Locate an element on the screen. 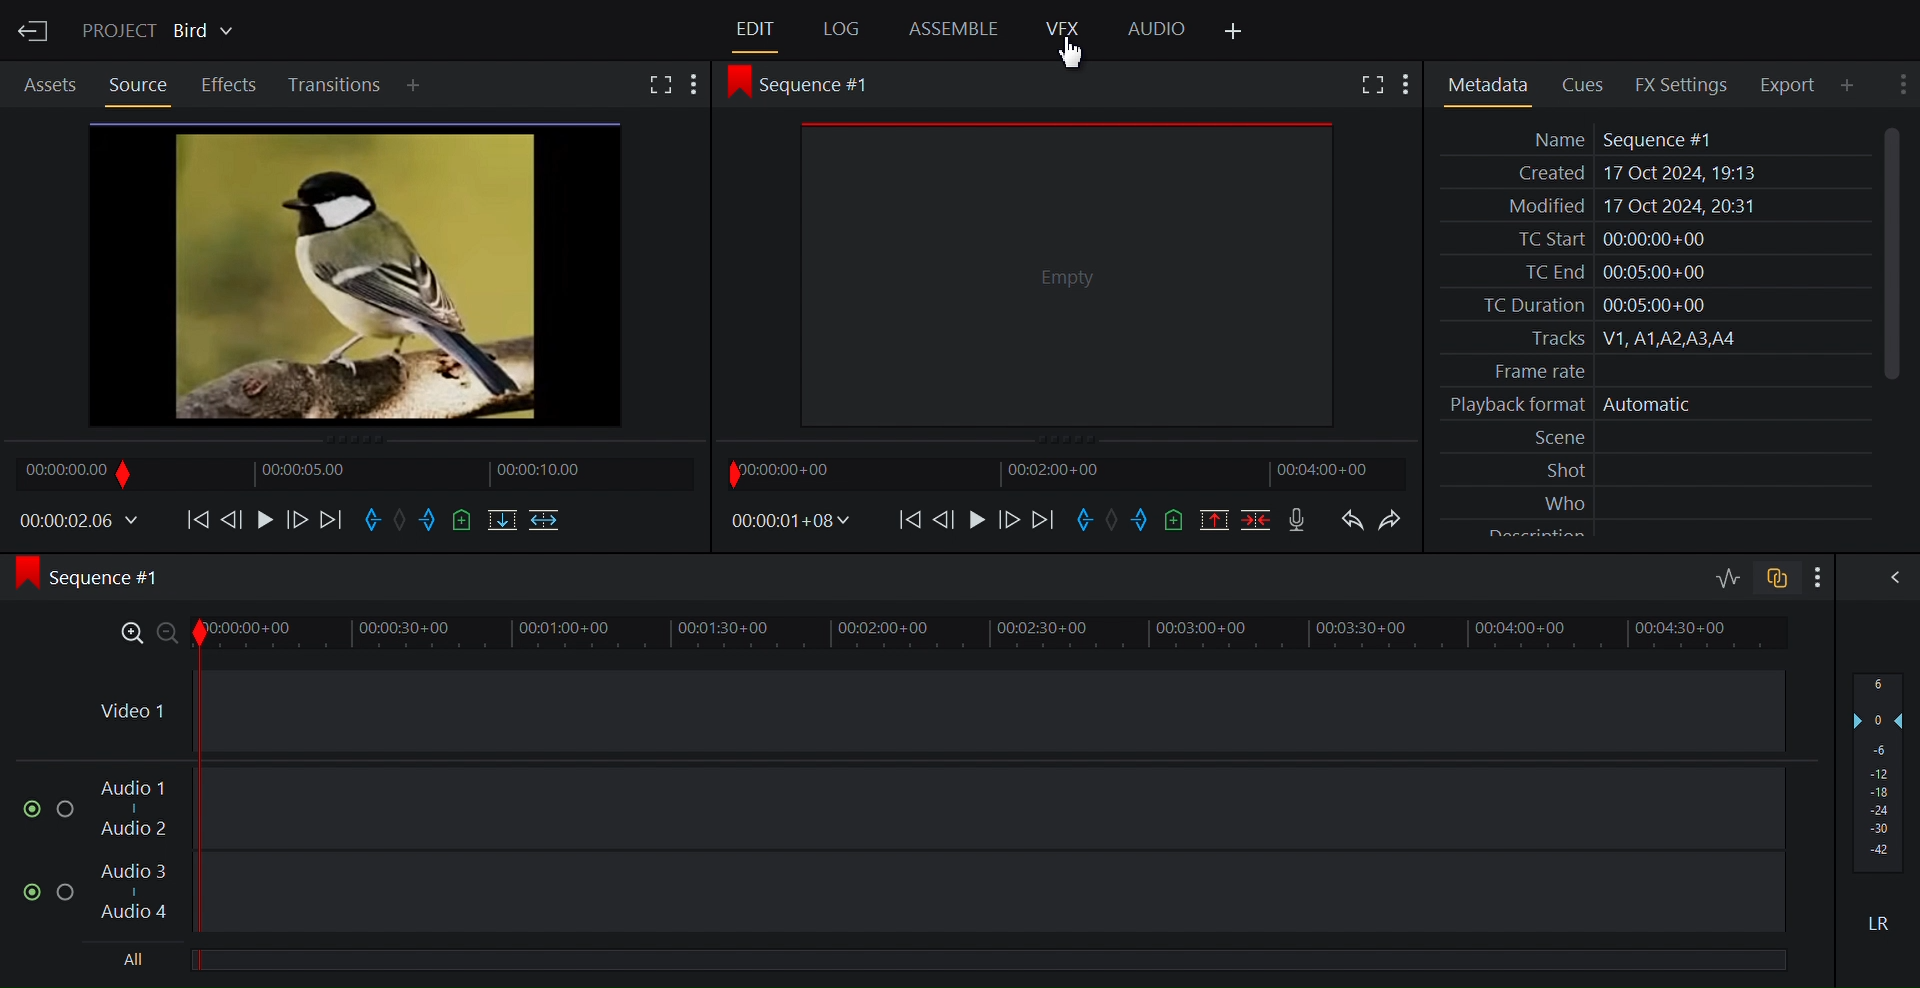 This screenshot has width=1920, height=988. Show/Hide full audio mix is located at coordinates (1888, 578).